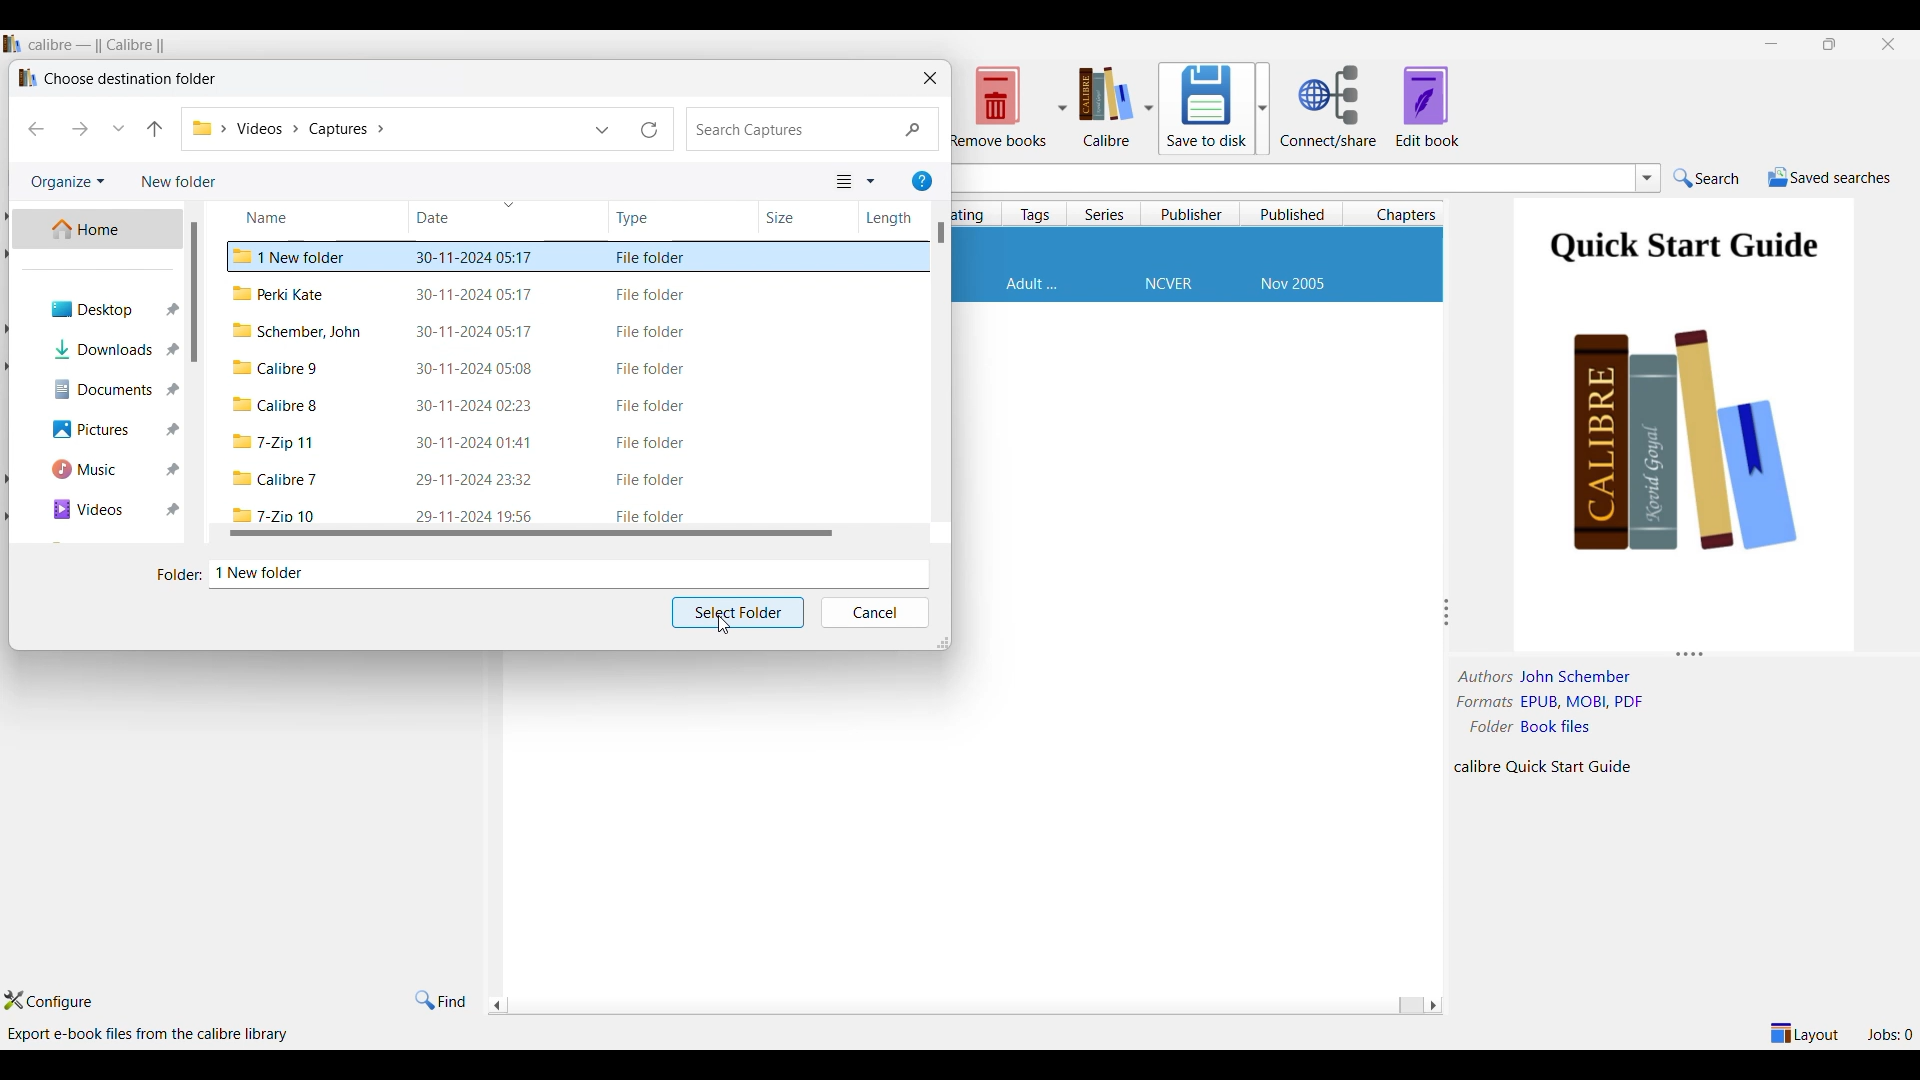 This screenshot has width=1920, height=1080. Describe the element at coordinates (151, 1034) in the screenshot. I see `Description of current selection by cursor` at that location.